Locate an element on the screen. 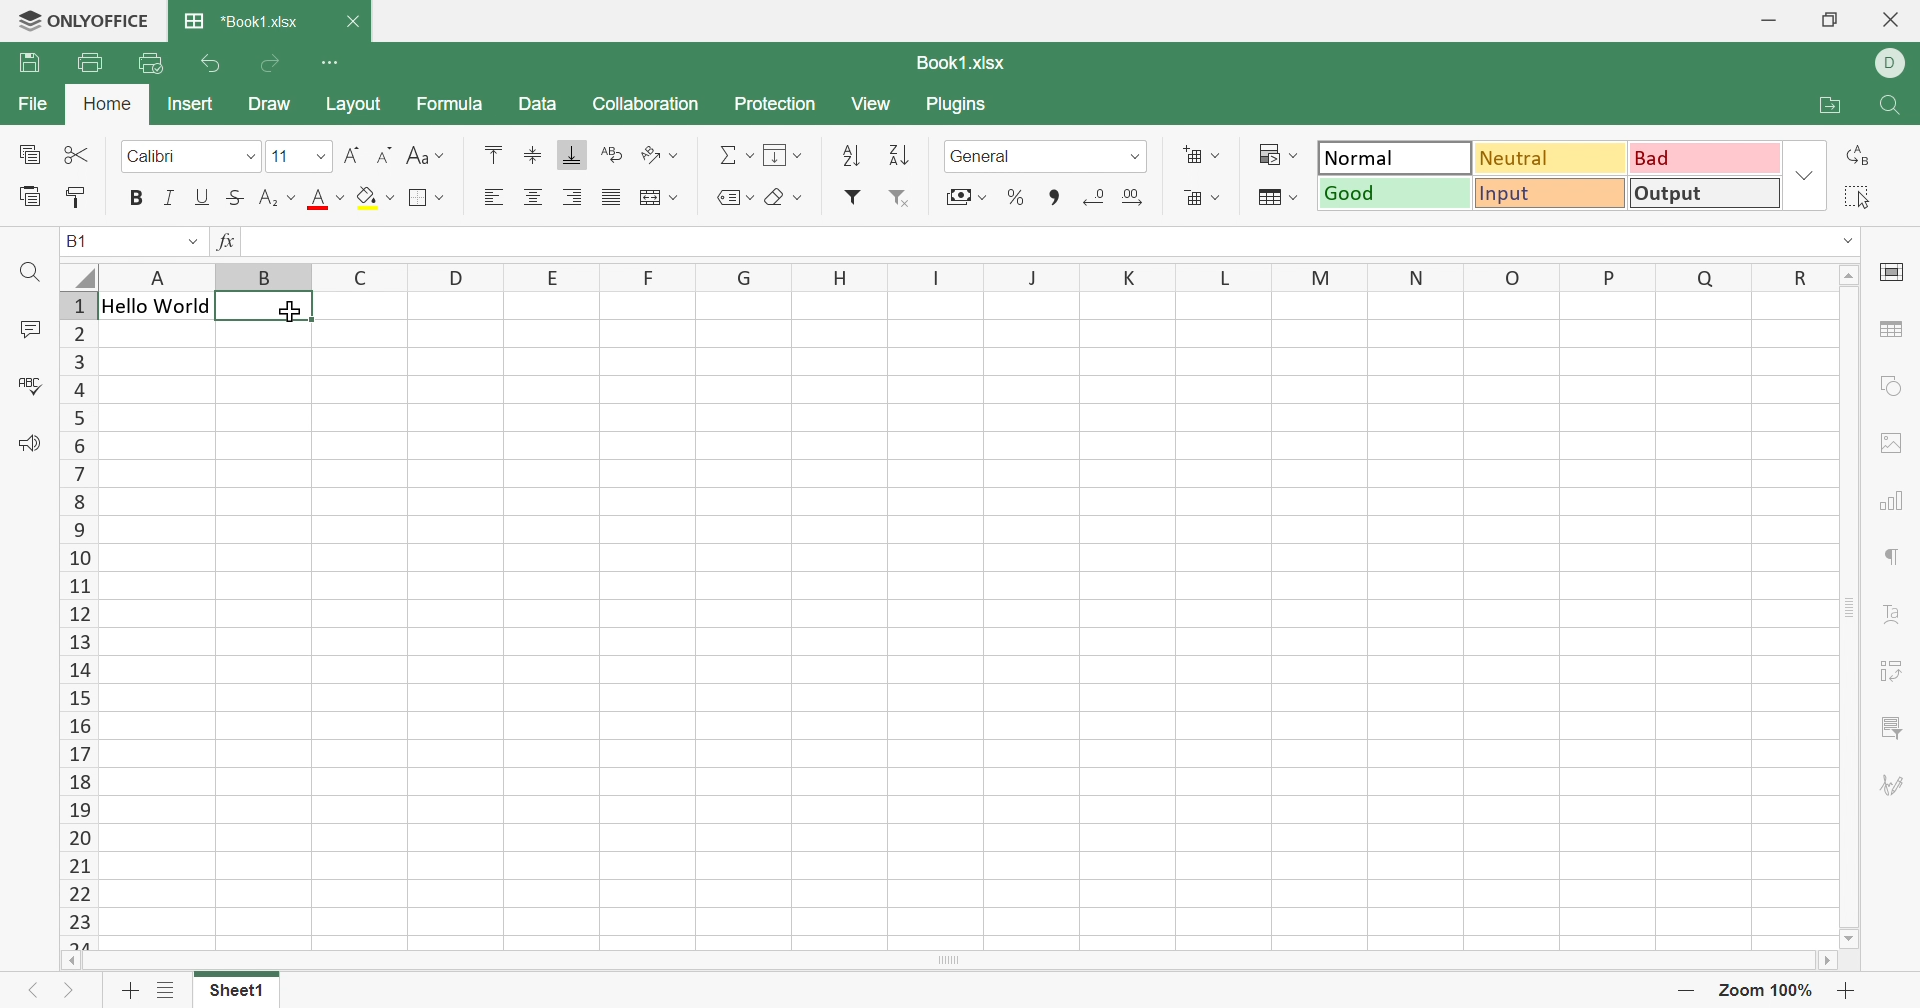 The image size is (1920, 1008). Copy is located at coordinates (33, 153).